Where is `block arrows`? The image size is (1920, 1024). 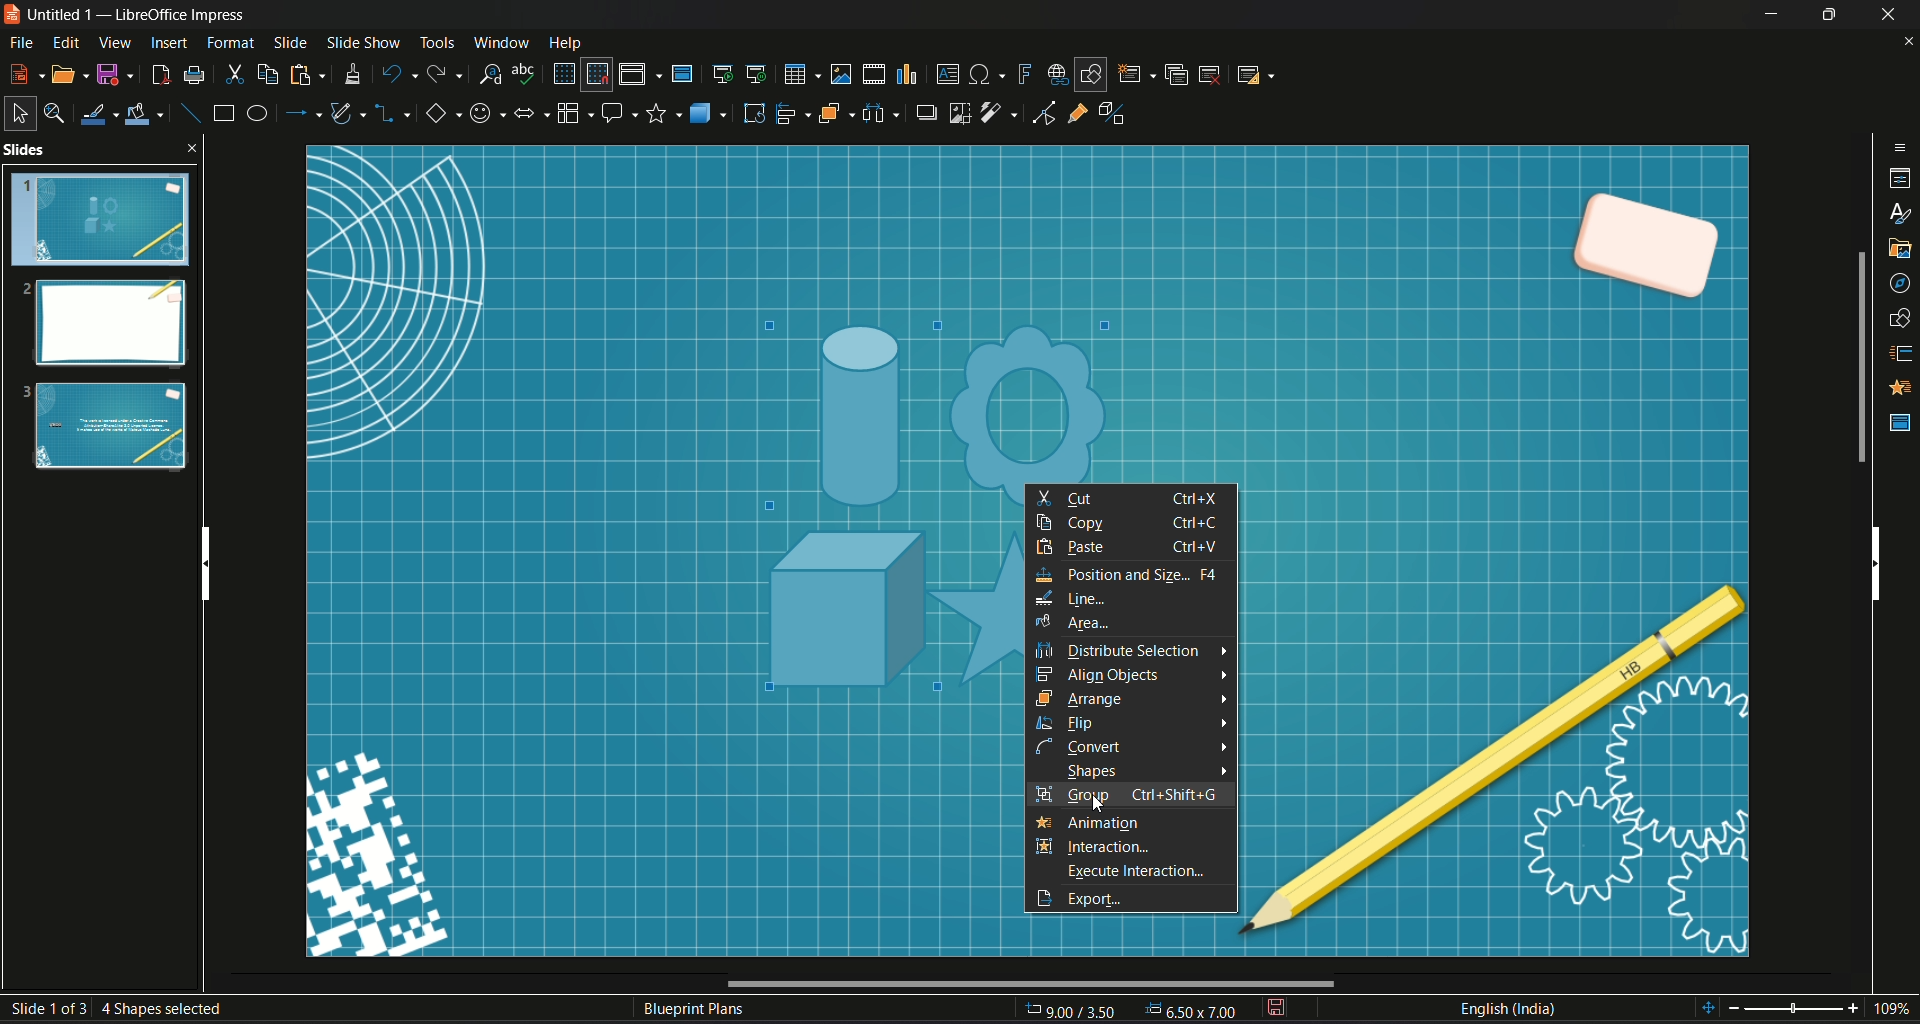 block arrows is located at coordinates (530, 116).